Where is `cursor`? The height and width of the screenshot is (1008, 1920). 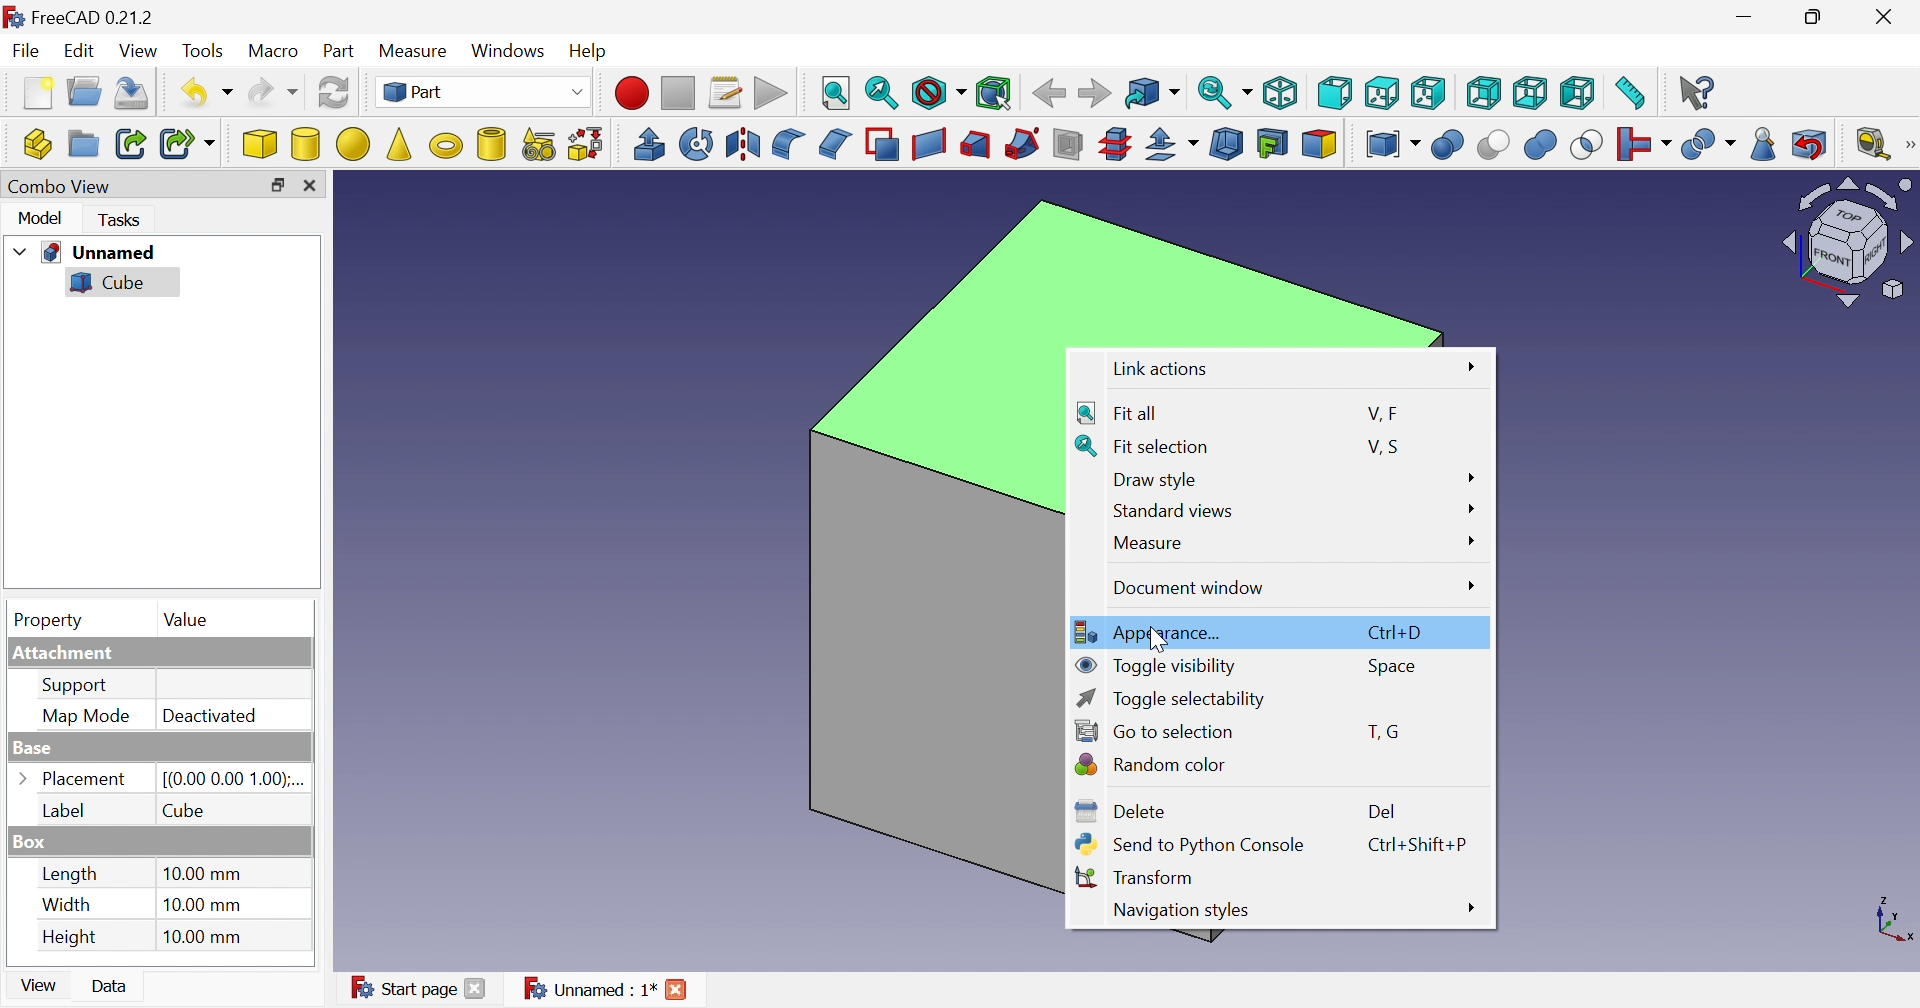 cursor is located at coordinates (1155, 636).